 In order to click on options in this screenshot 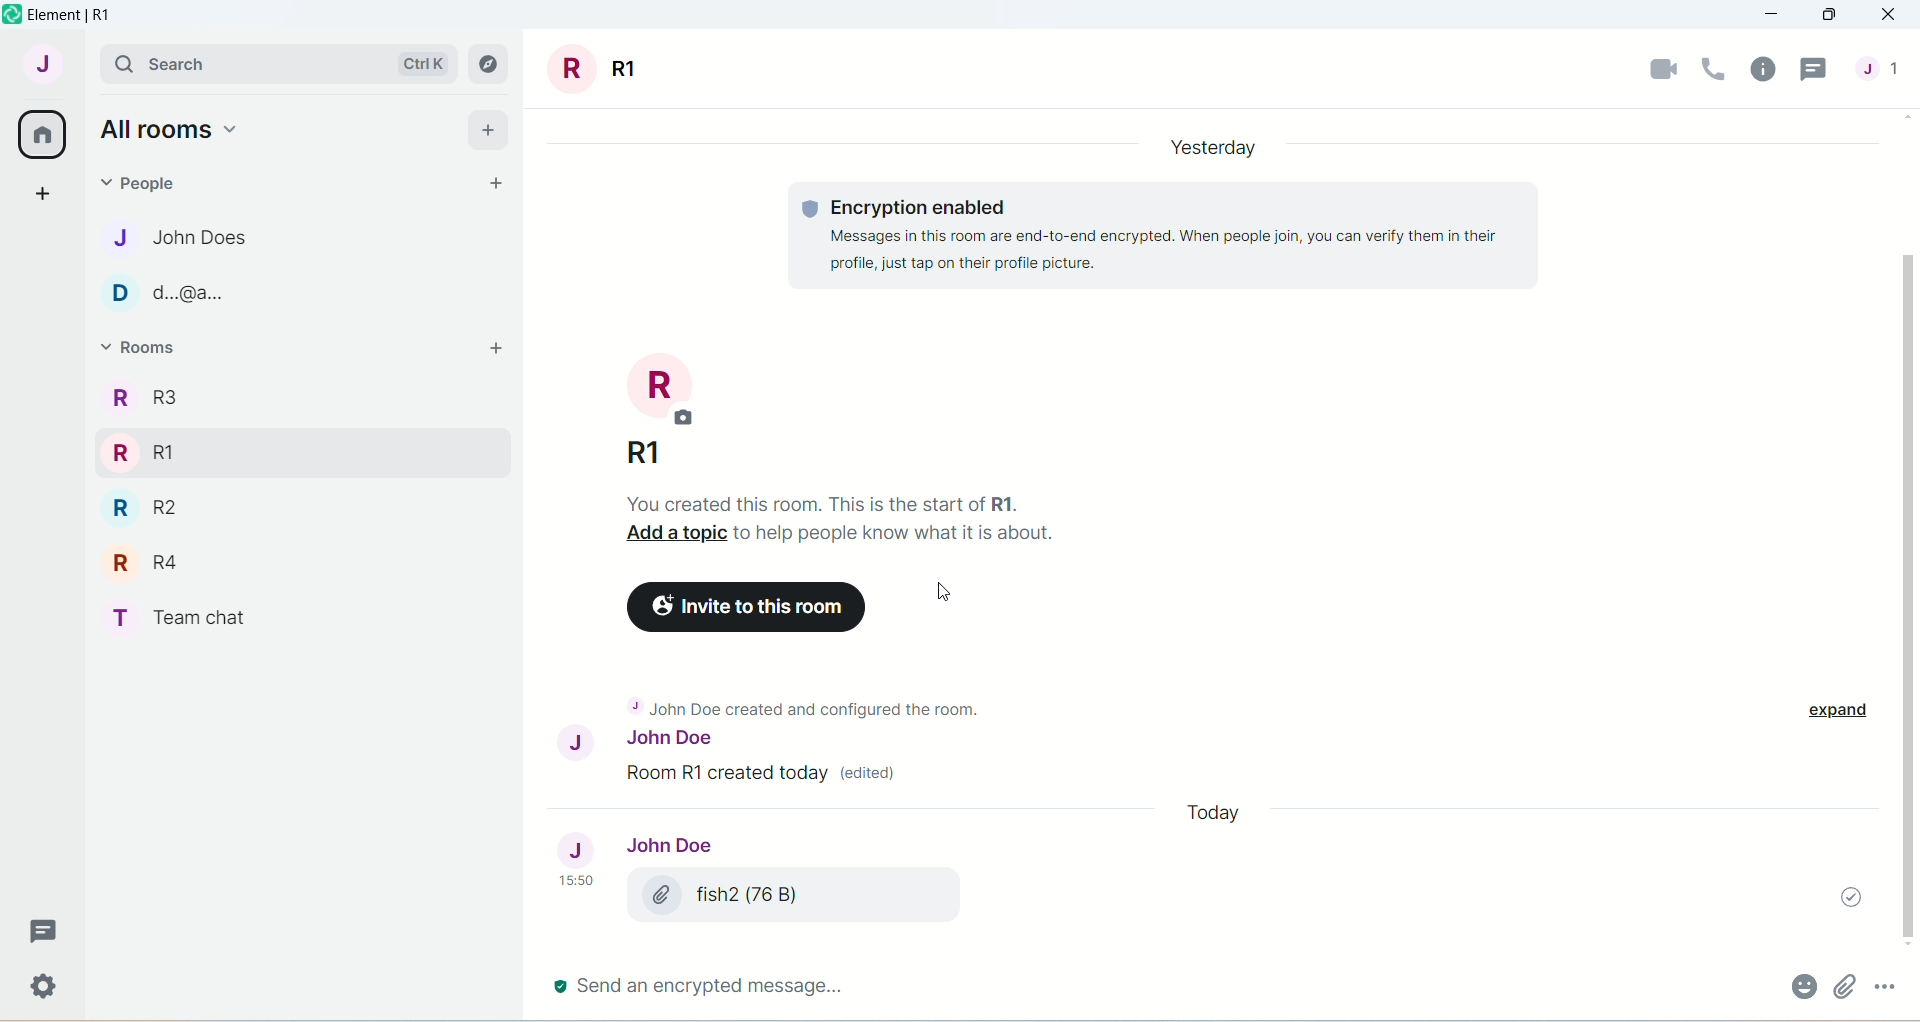, I will do `click(1894, 994)`.